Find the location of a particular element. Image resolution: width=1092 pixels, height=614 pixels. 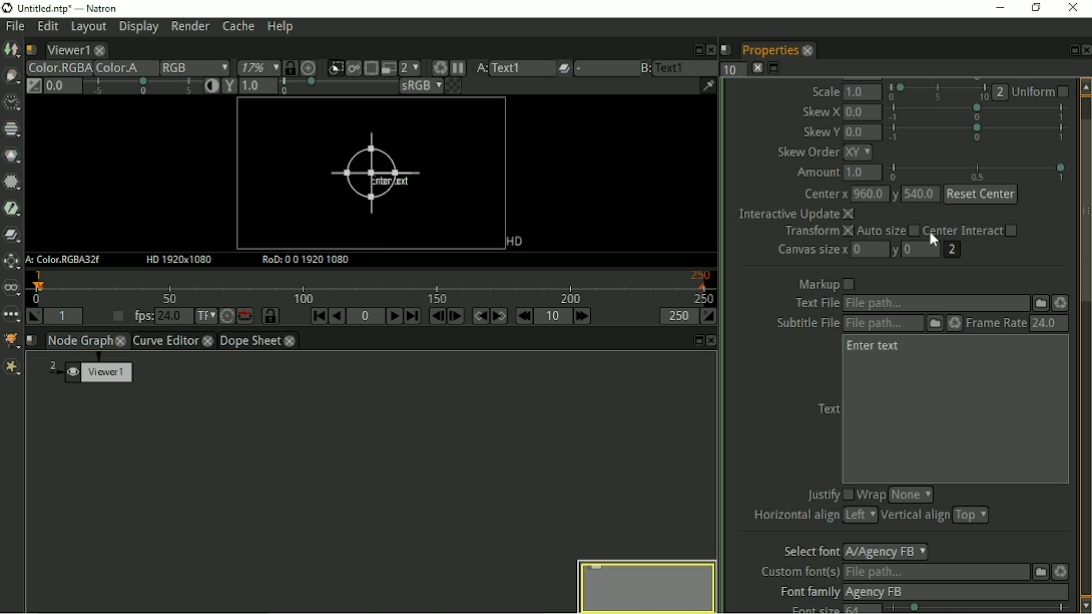

Viewer 1 is located at coordinates (93, 374).